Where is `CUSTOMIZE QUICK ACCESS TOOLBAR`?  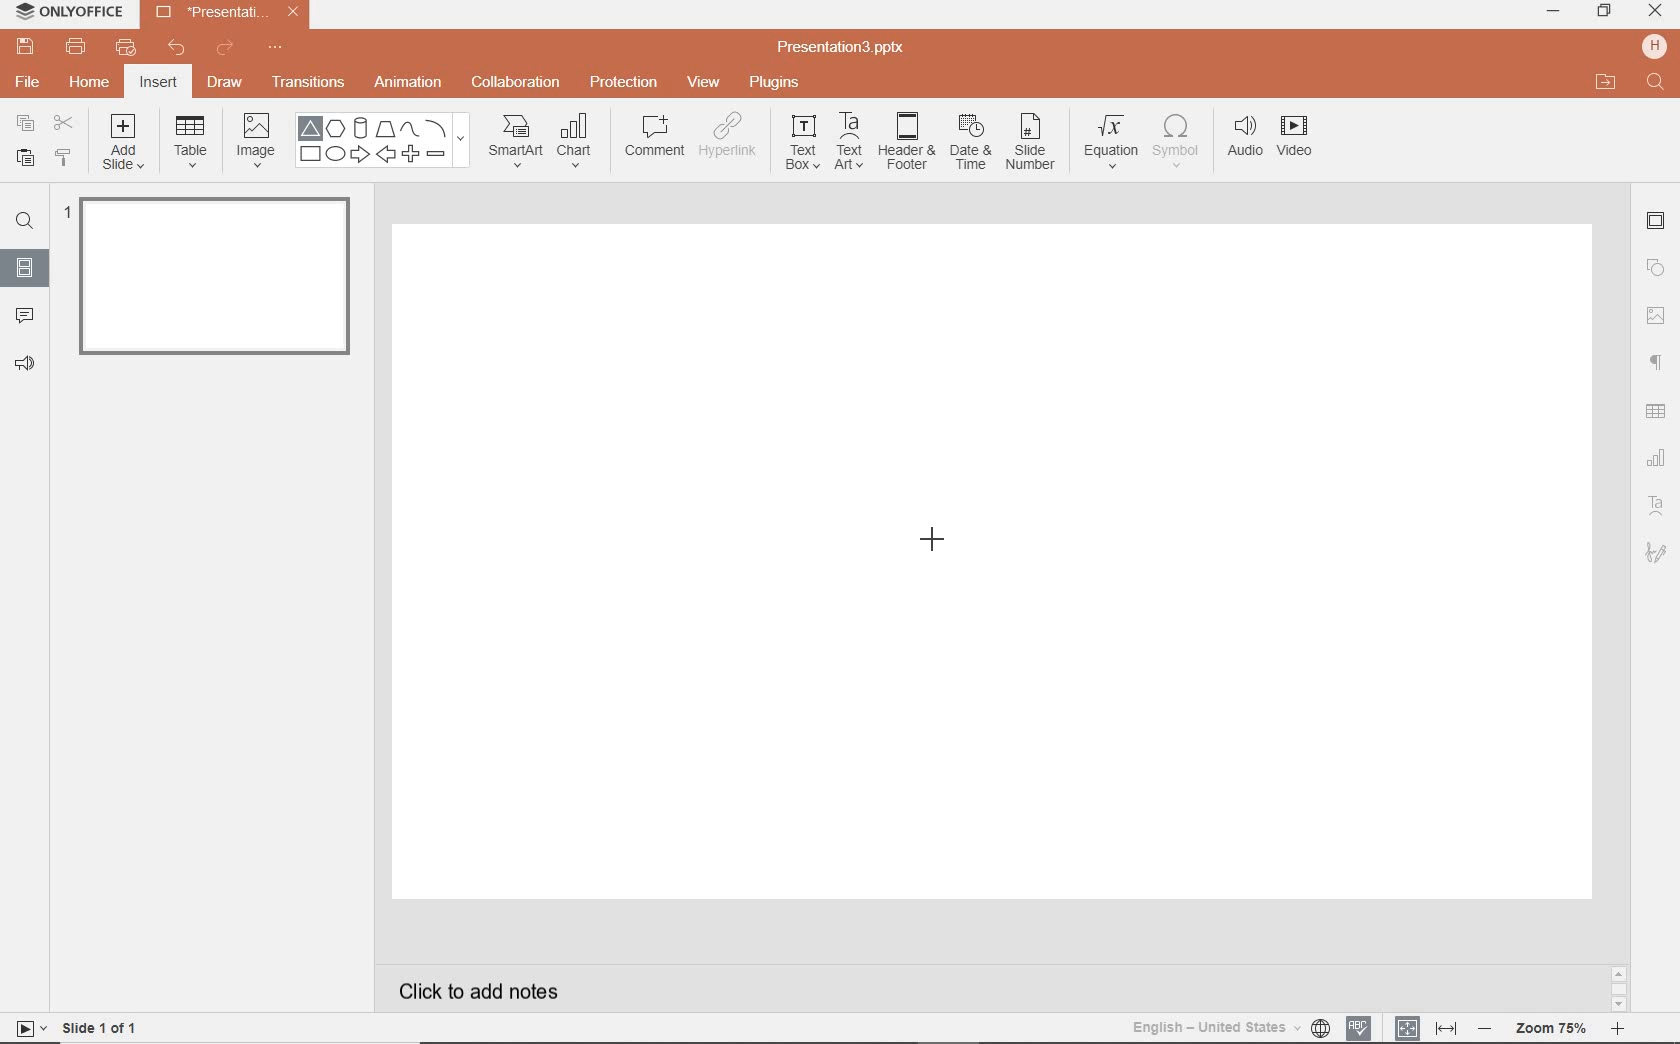
CUSTOMIZE QUICK ACCESS TOOLBAR is located at coordinates (275, 48).